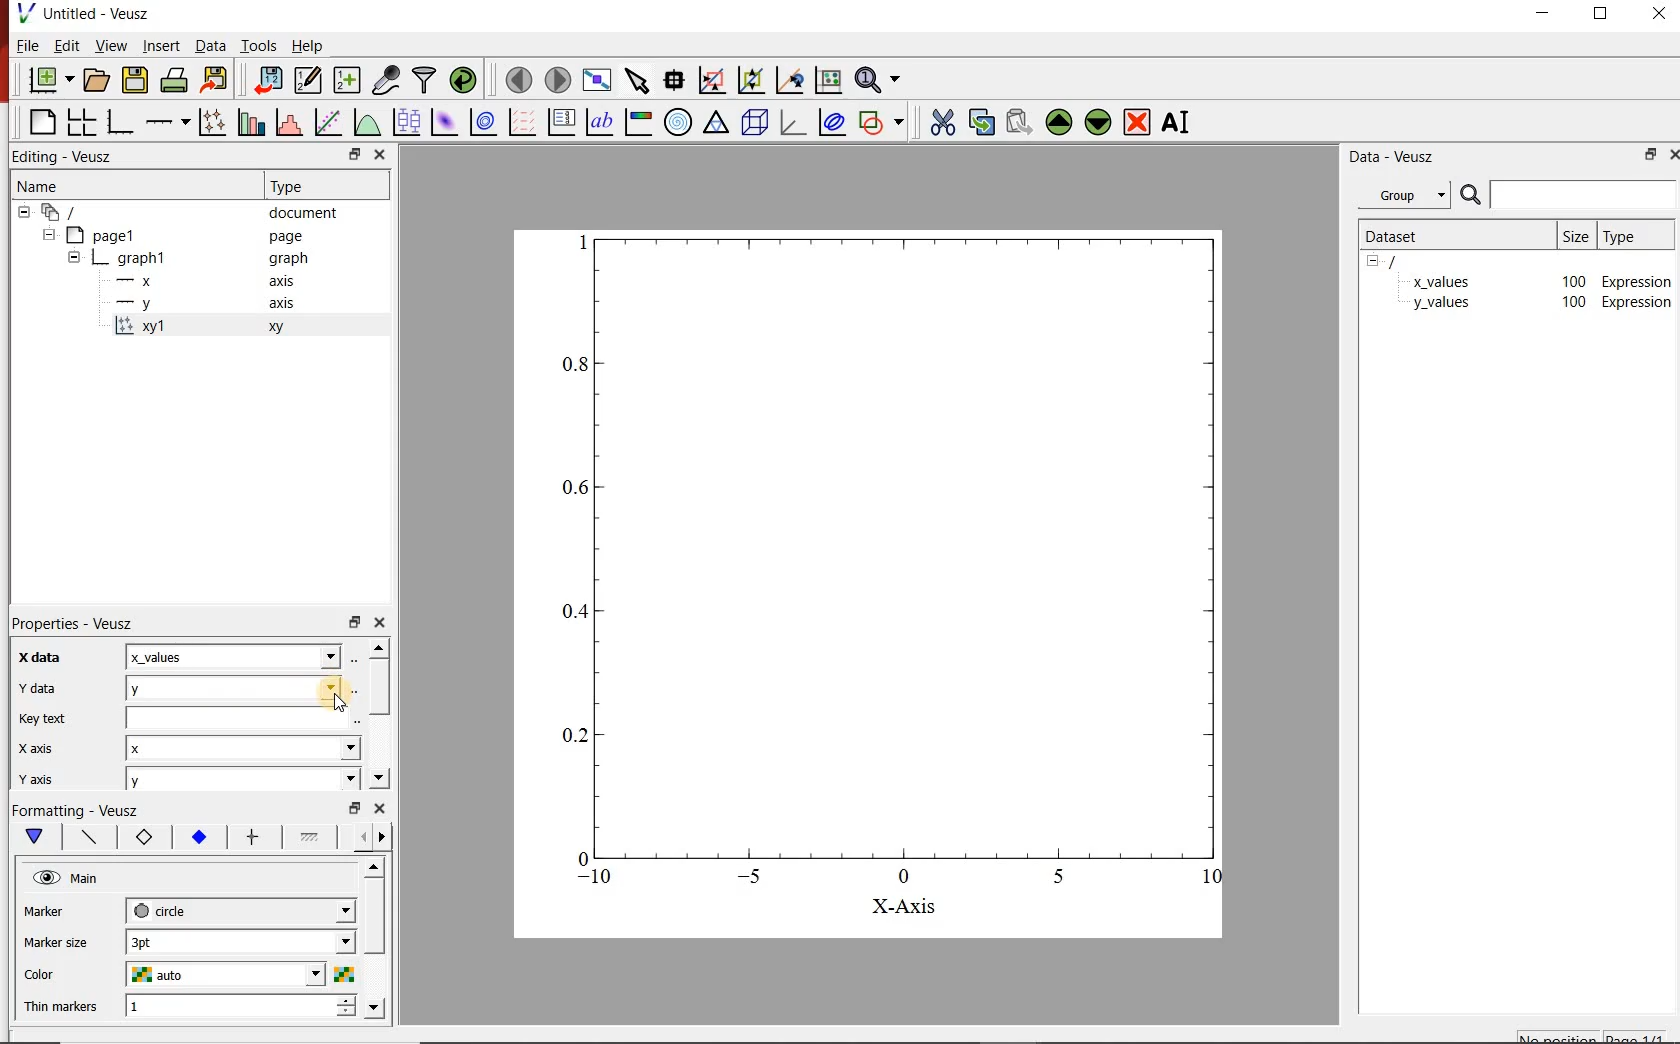 Image resolution: width=1680 pixels, height=1044 pixels. What do you see at coordinates (597, 122) in the screenshot?
I see `text label` at bounding box center [597, 122].